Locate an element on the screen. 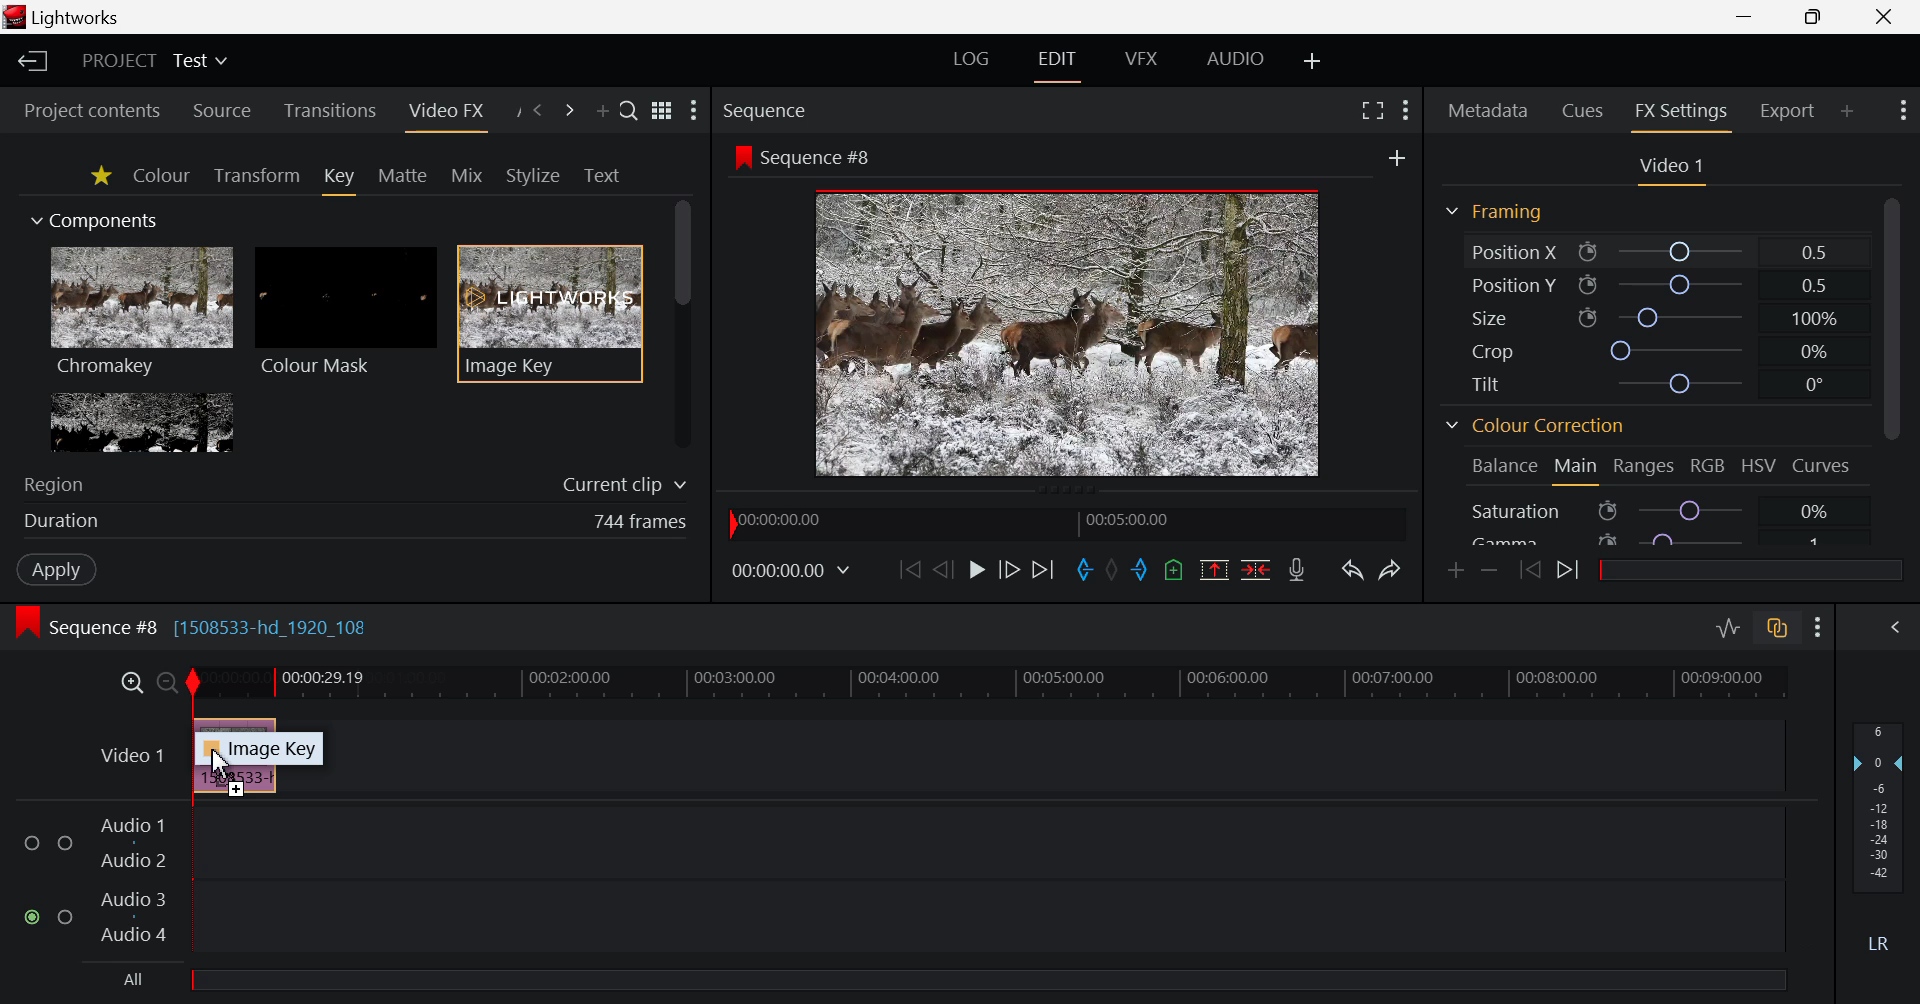  Position Y is located at coordinates (1683, 287).